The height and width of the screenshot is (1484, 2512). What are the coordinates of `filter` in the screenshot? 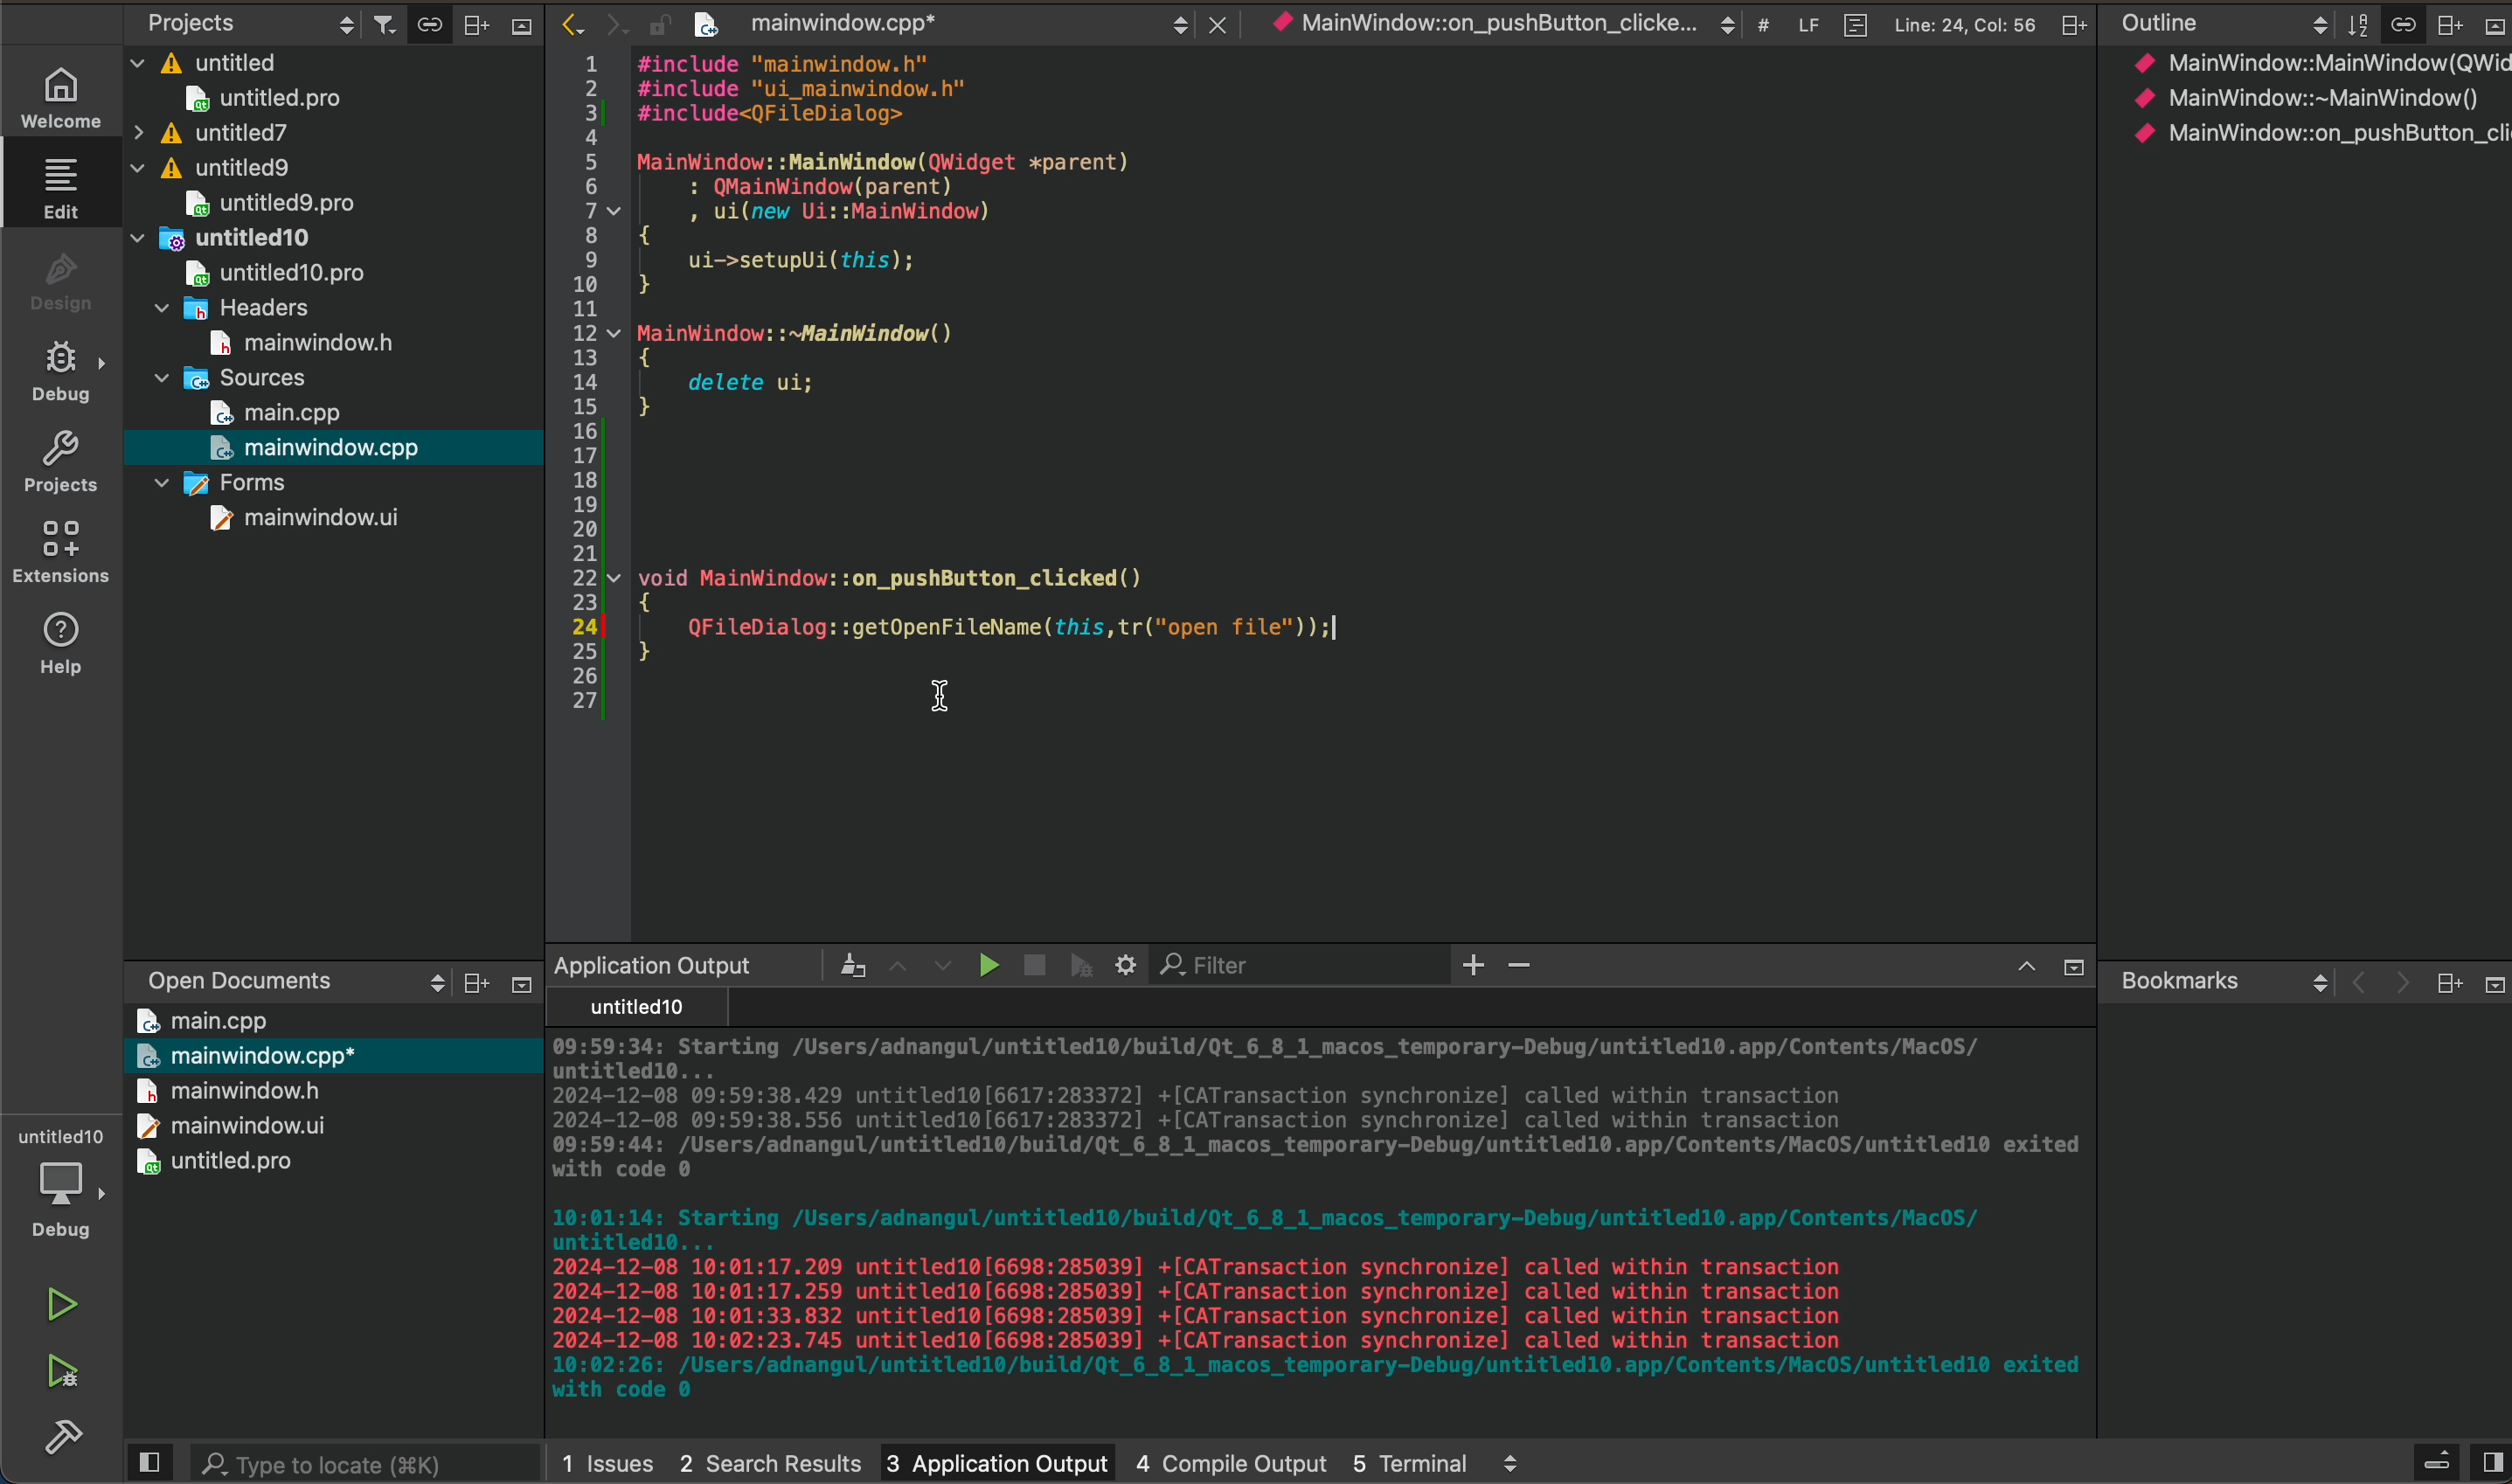 It's located at (2353, 23).